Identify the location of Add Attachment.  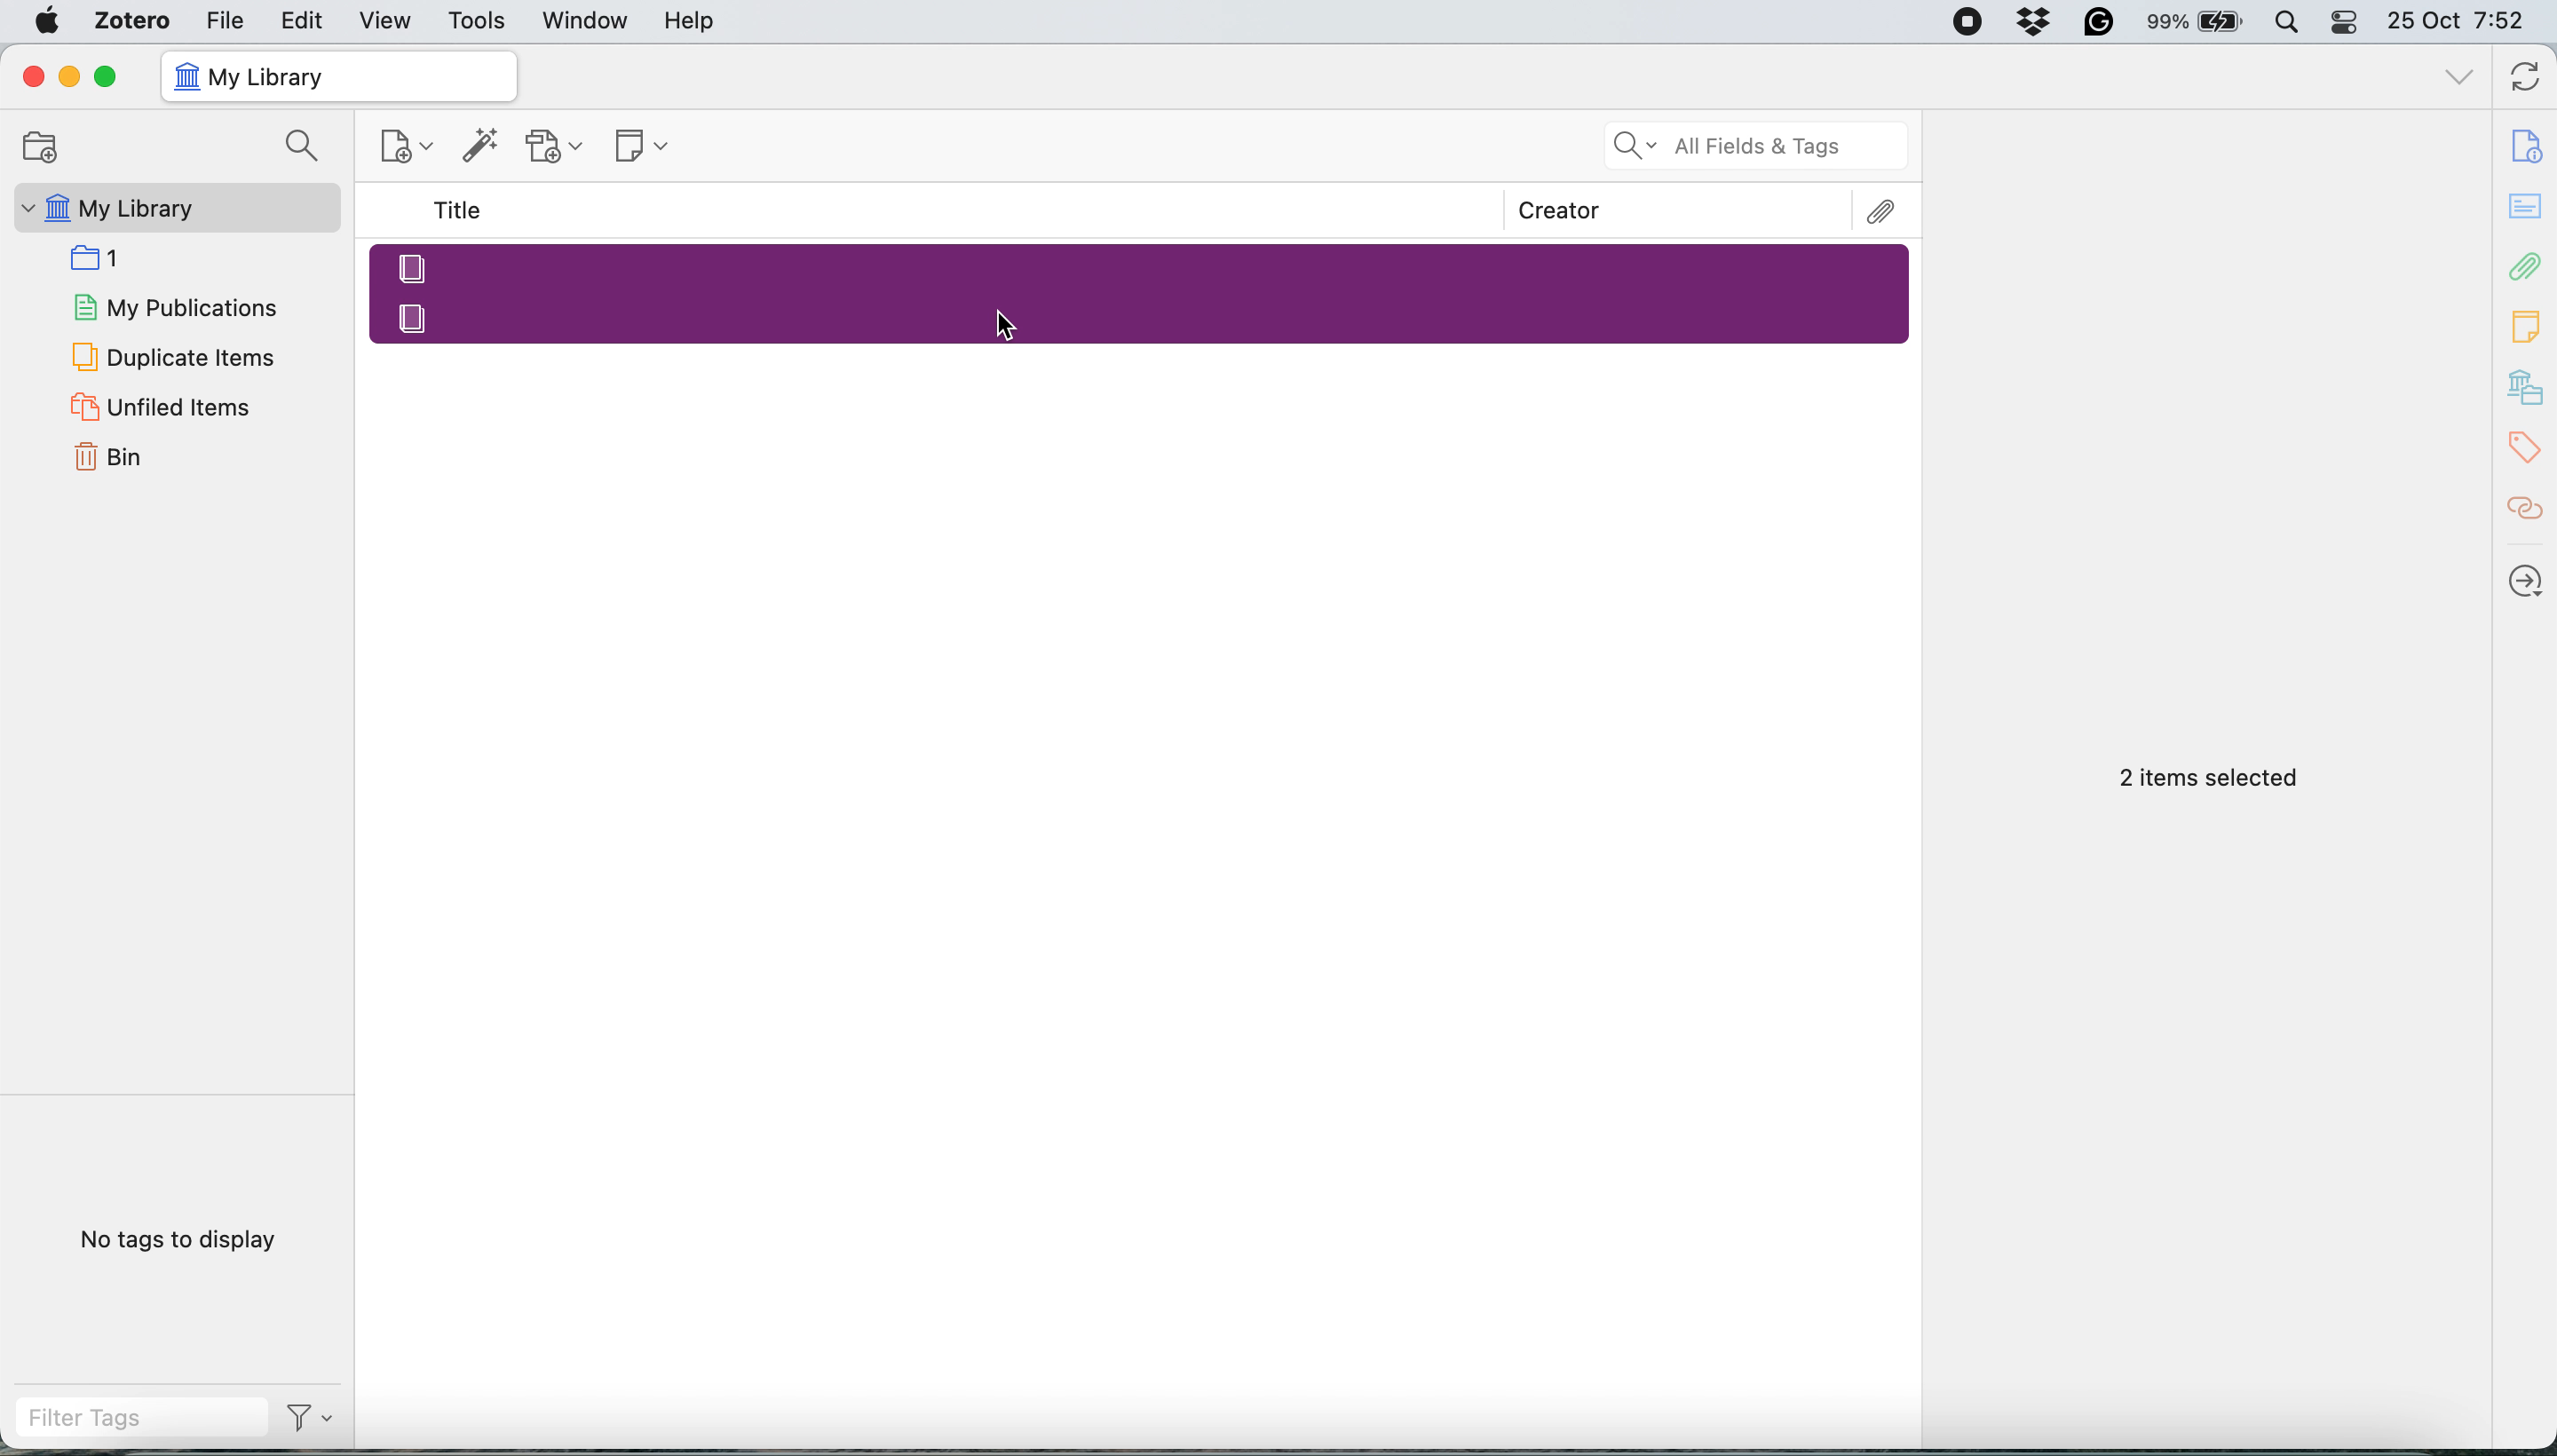
(555, 147).